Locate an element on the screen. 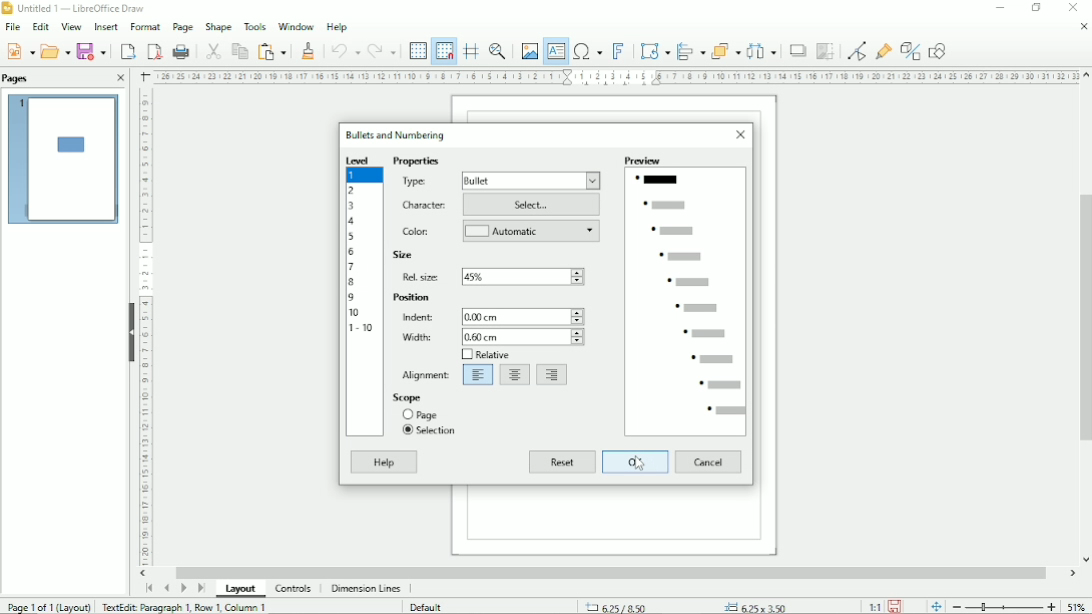  Zoom factor is located at coordinates (1076, 605).